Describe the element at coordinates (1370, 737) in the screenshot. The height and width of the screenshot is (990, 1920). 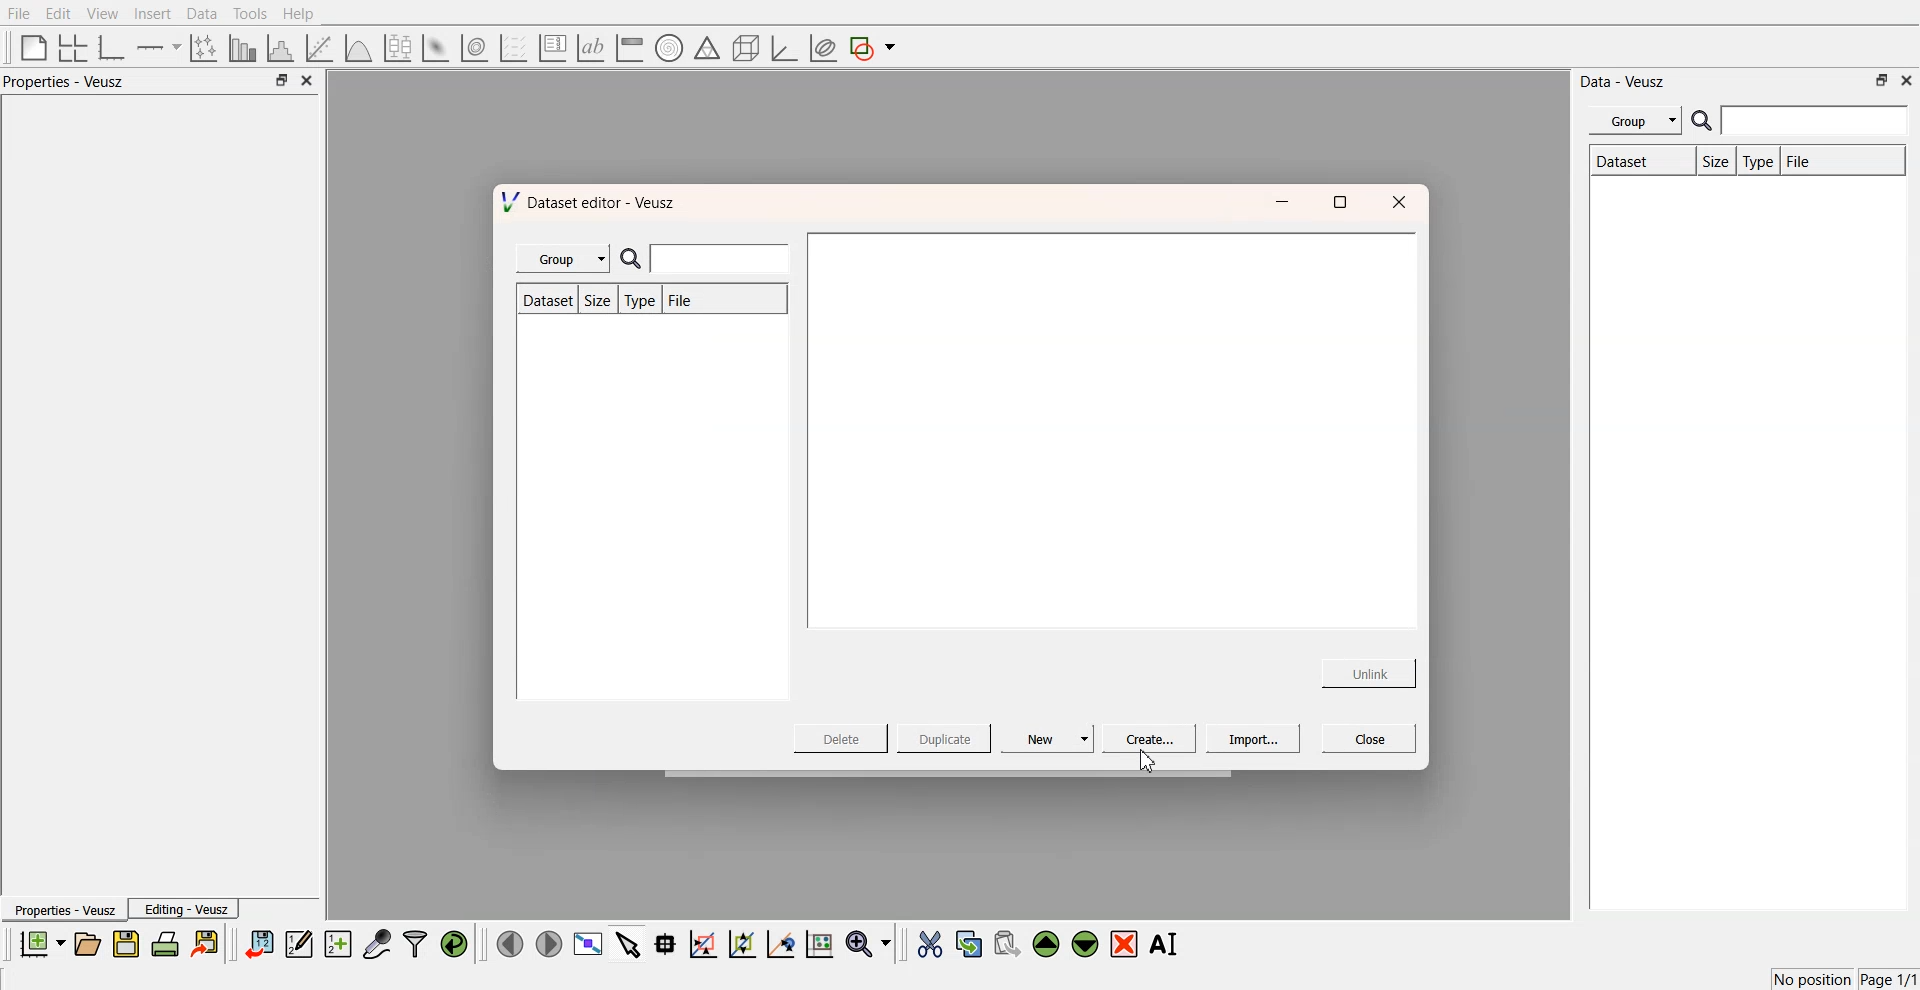
I see `Close` at that location.